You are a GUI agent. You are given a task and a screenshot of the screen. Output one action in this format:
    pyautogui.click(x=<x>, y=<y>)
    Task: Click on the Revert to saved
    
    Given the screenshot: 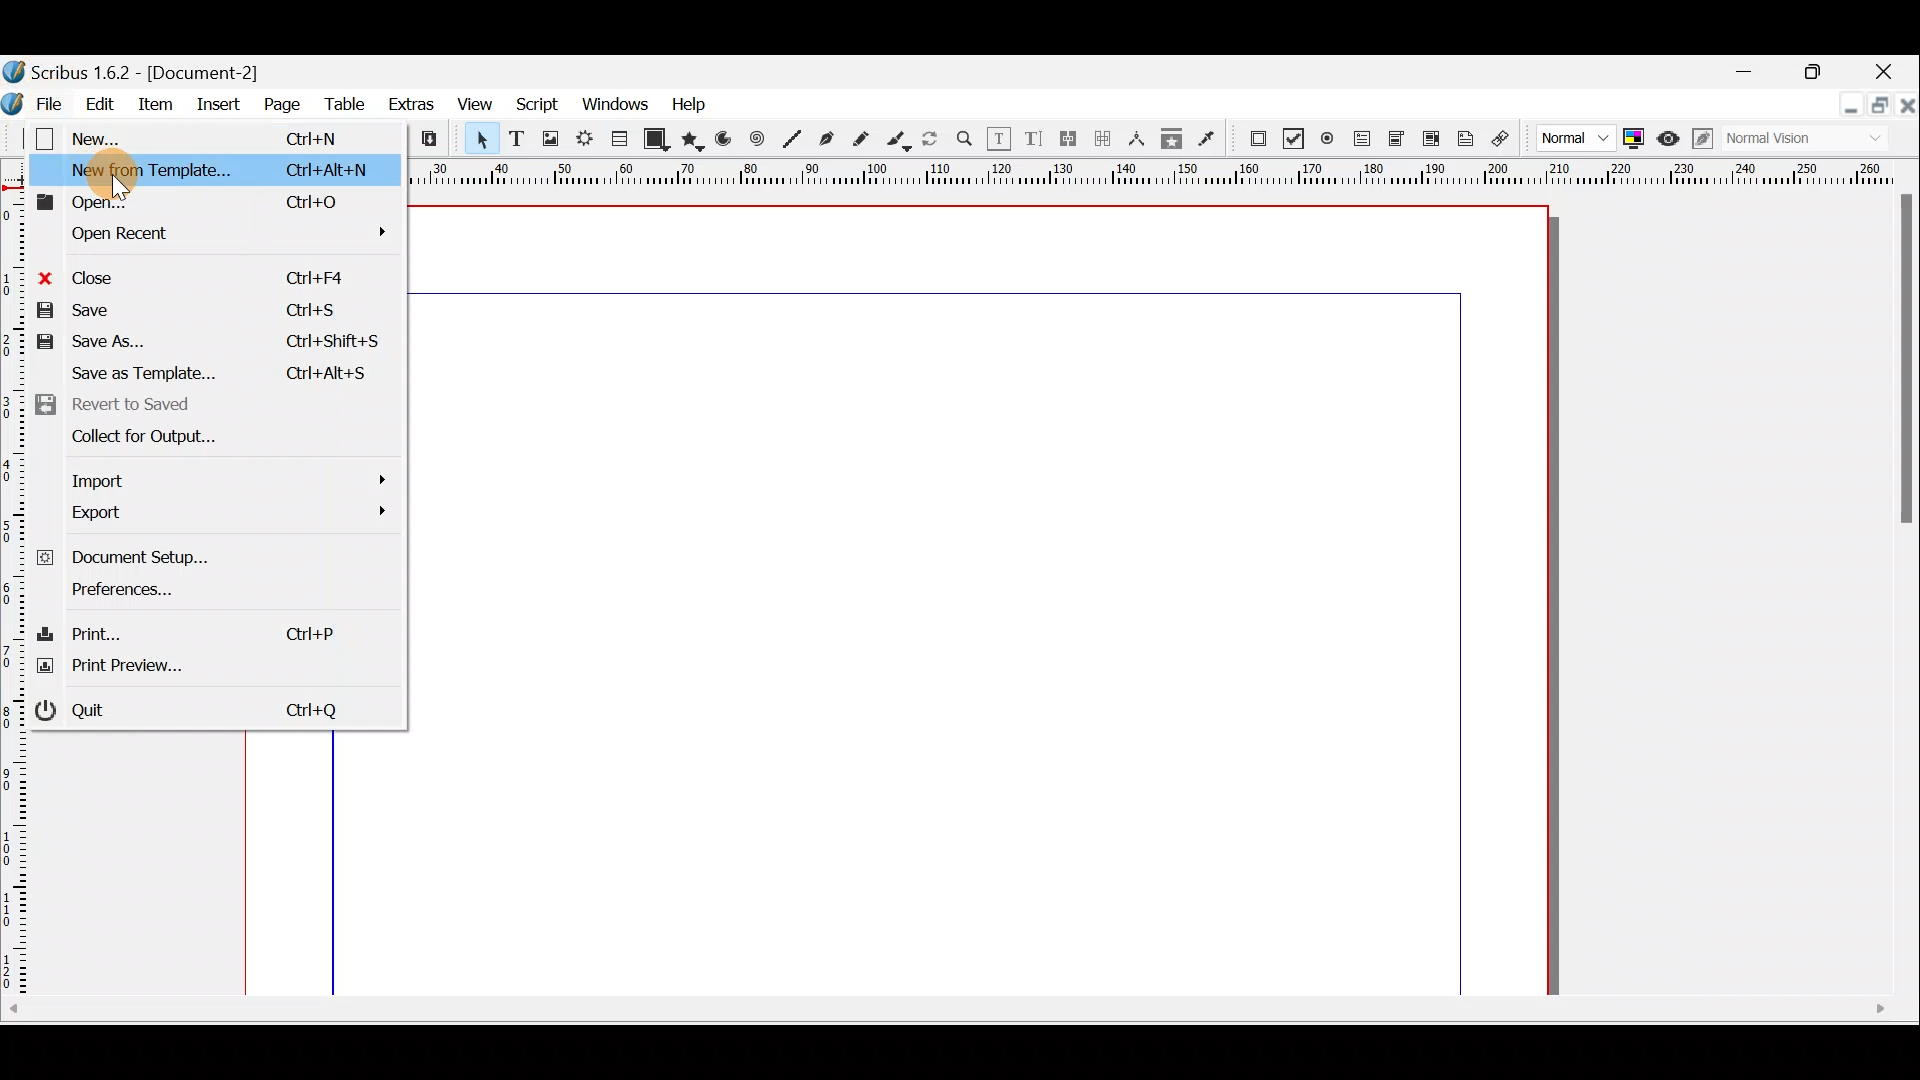 What is the action you would take?
    pyautogui.click(x=215, y=405)
    